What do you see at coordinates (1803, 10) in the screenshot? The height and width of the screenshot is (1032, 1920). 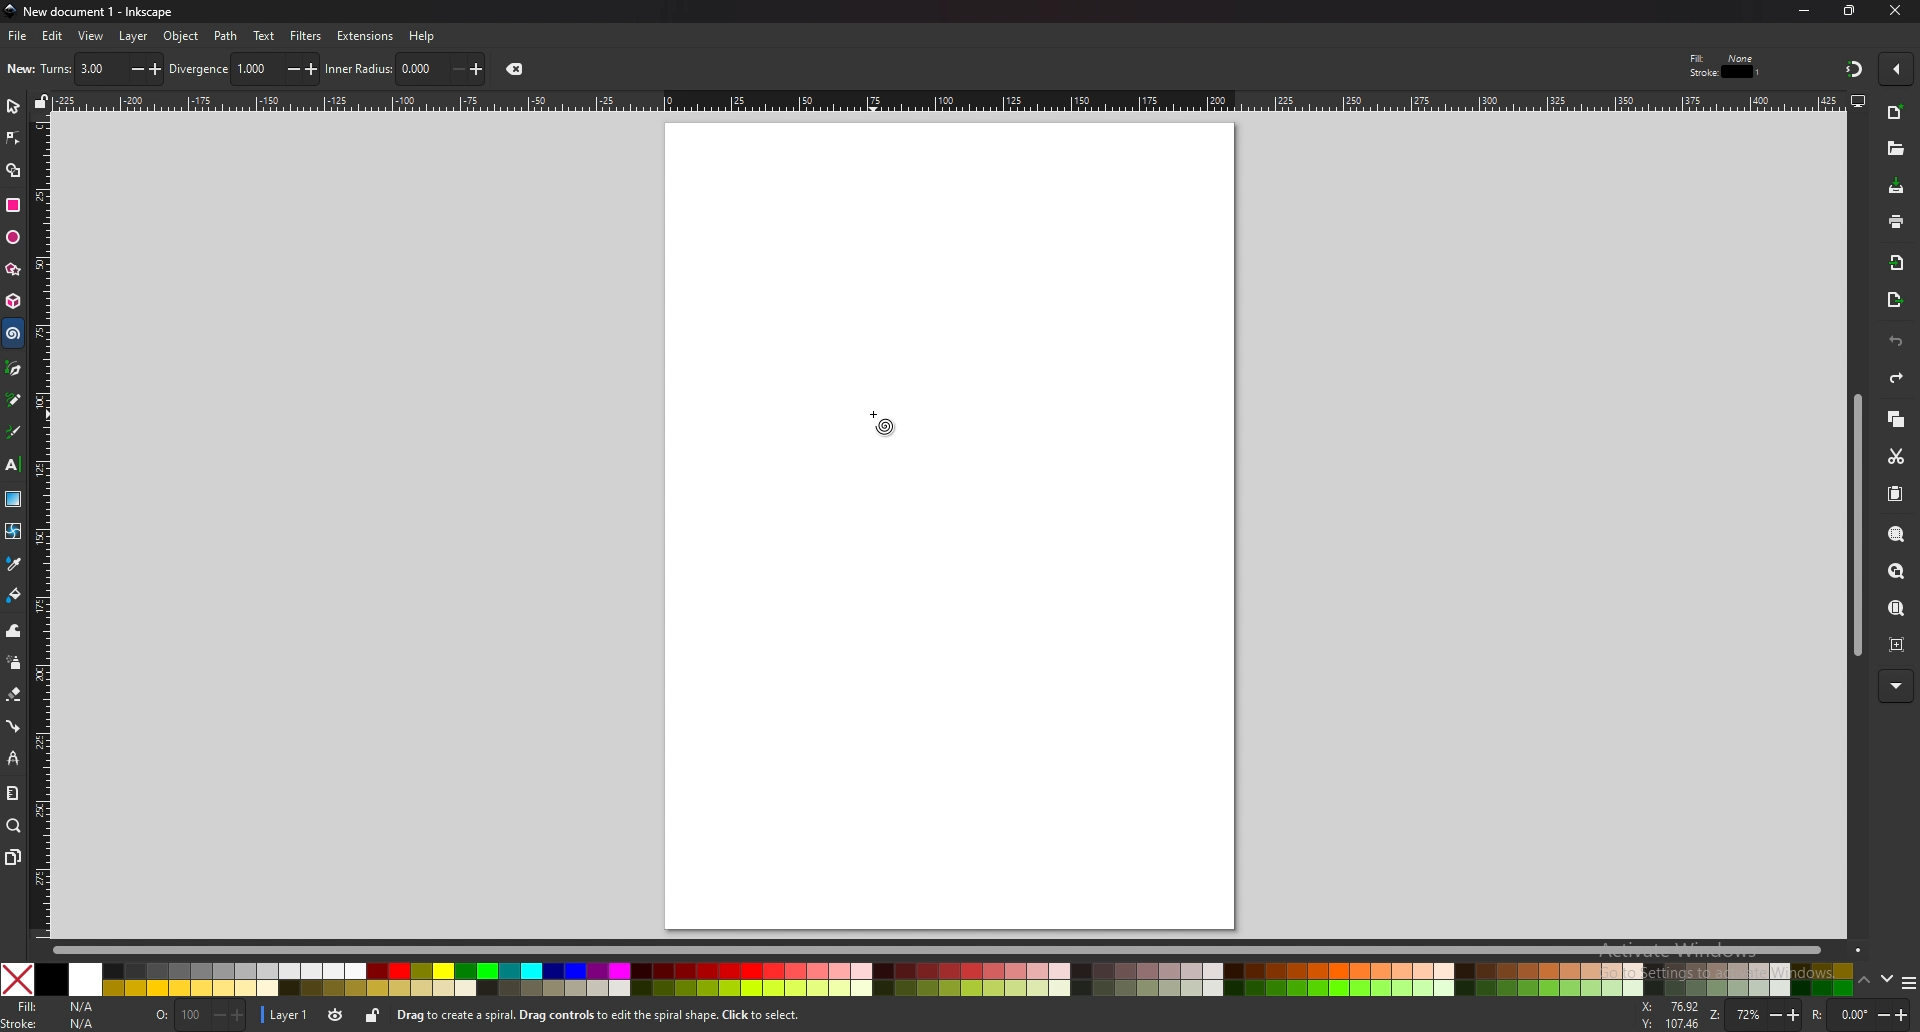 I see `minimize` at bounding box center [1803, 10].